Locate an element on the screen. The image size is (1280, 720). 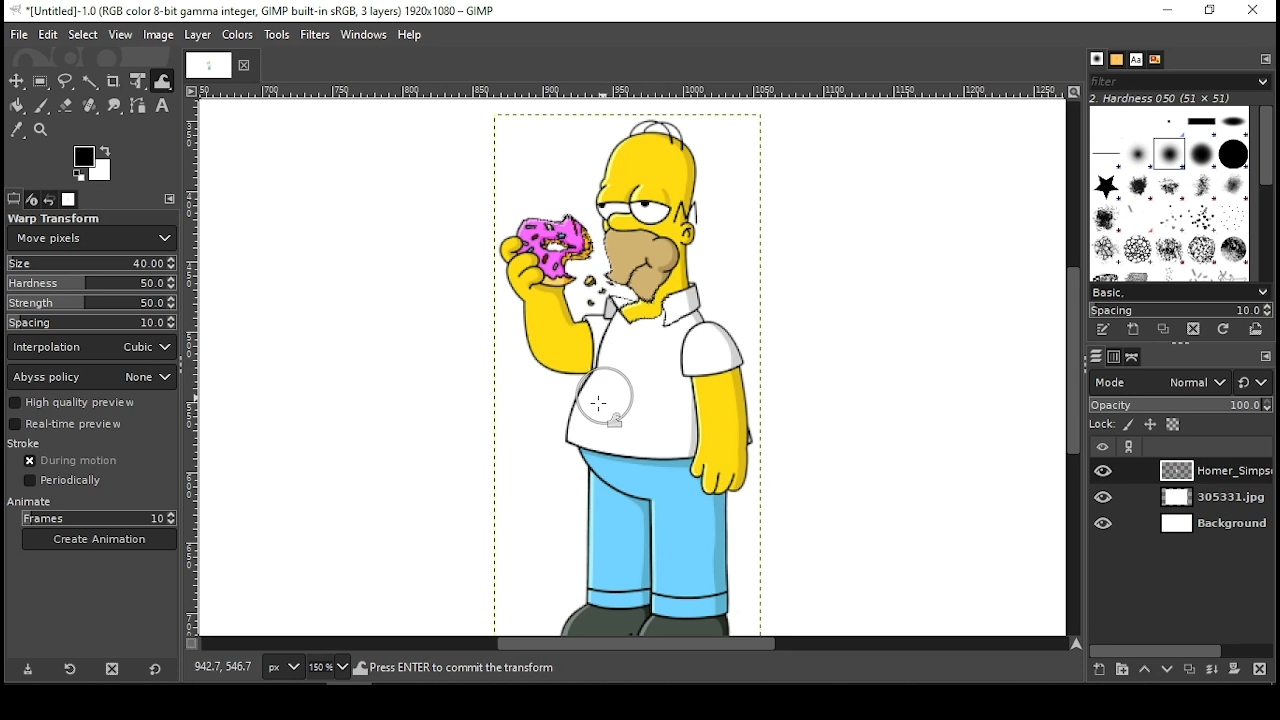
reset to default values is located at coordinates (156, 669).